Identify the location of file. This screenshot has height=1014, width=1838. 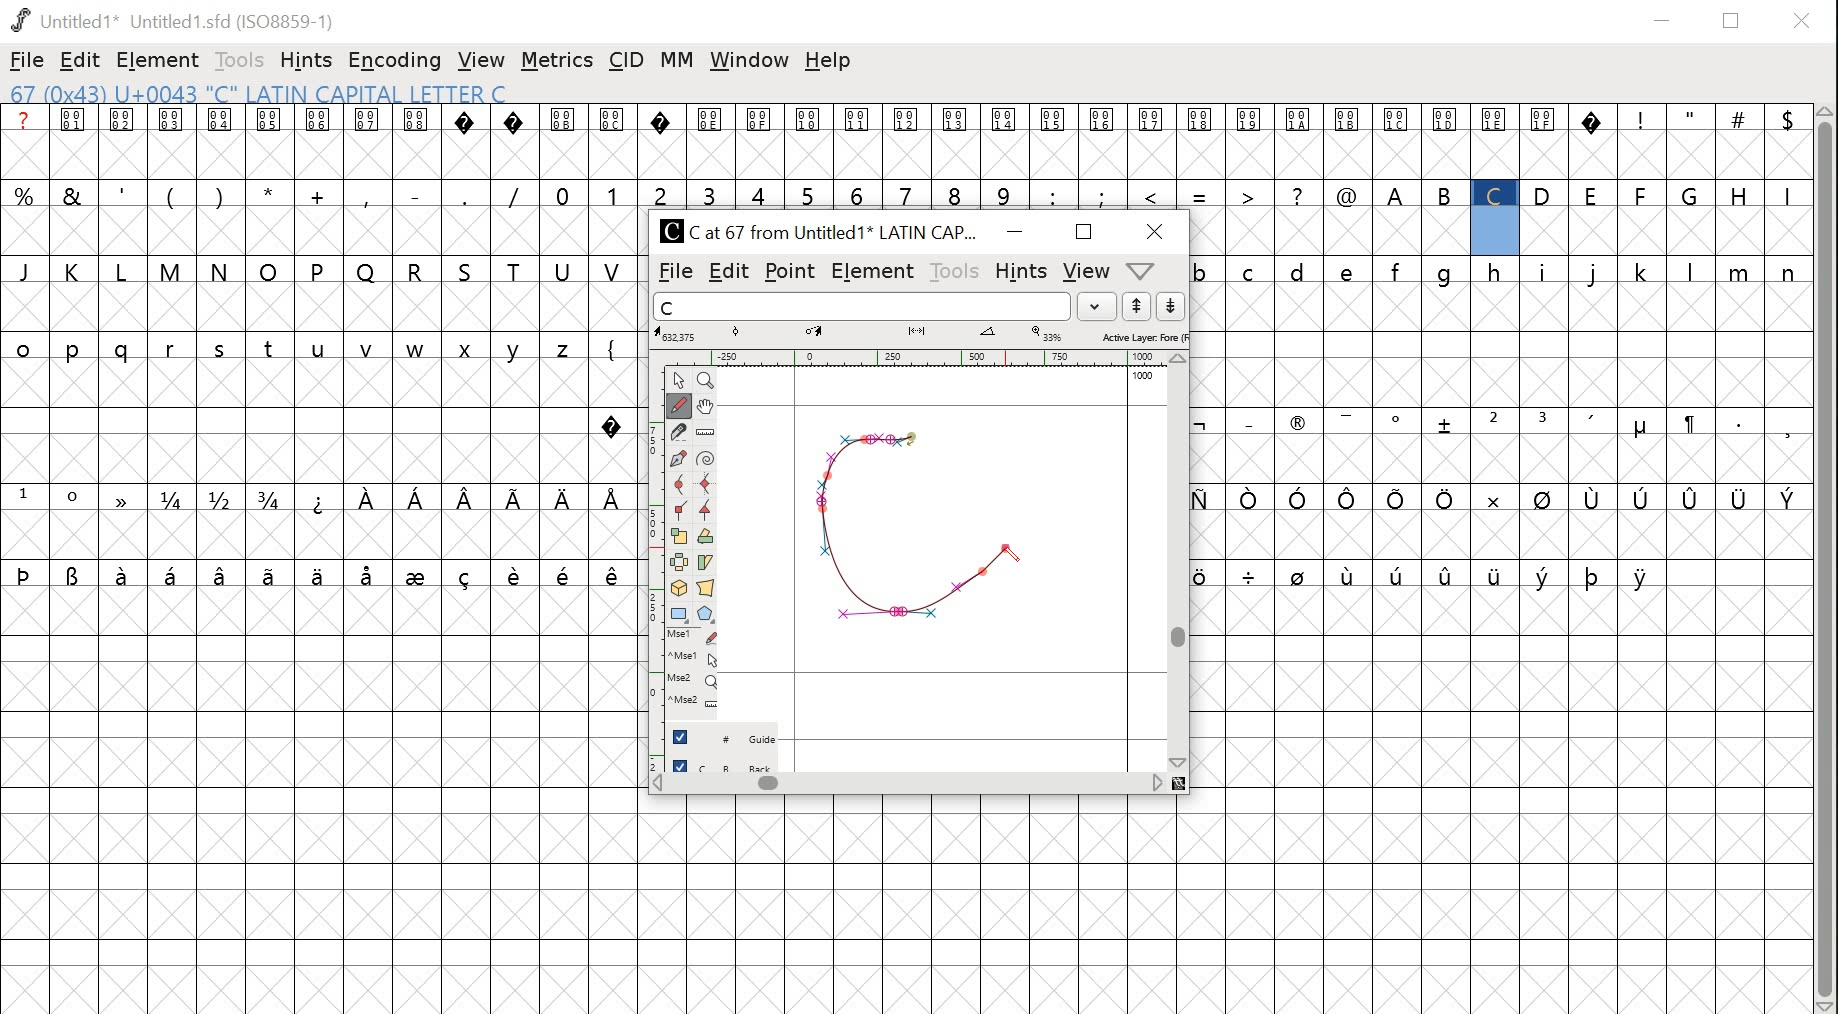
(671, 272).